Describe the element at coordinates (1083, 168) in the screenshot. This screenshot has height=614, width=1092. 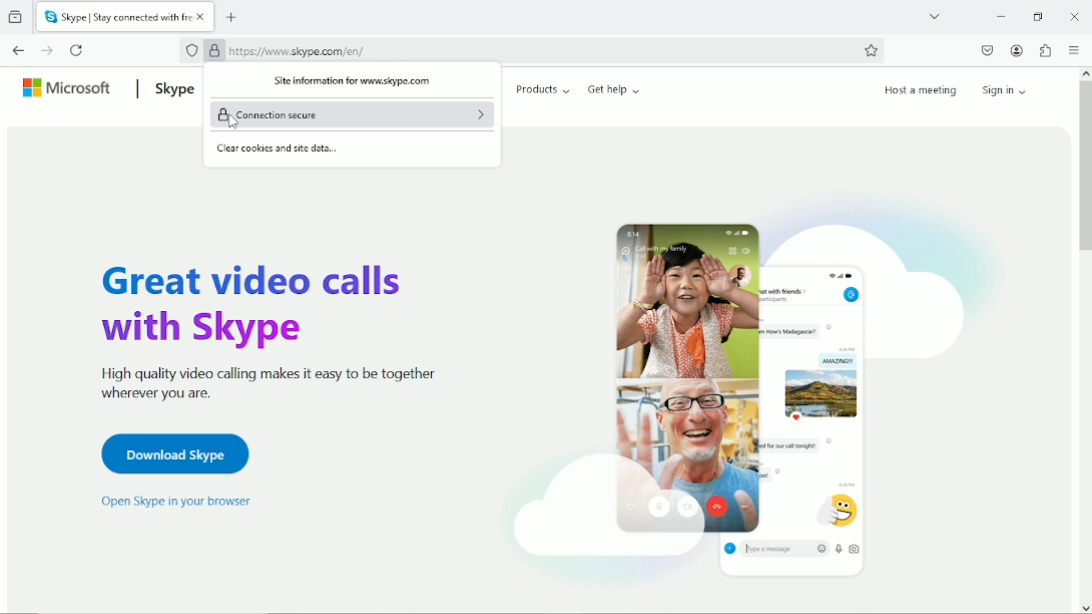
I see `vertical scrollbar` at that location.